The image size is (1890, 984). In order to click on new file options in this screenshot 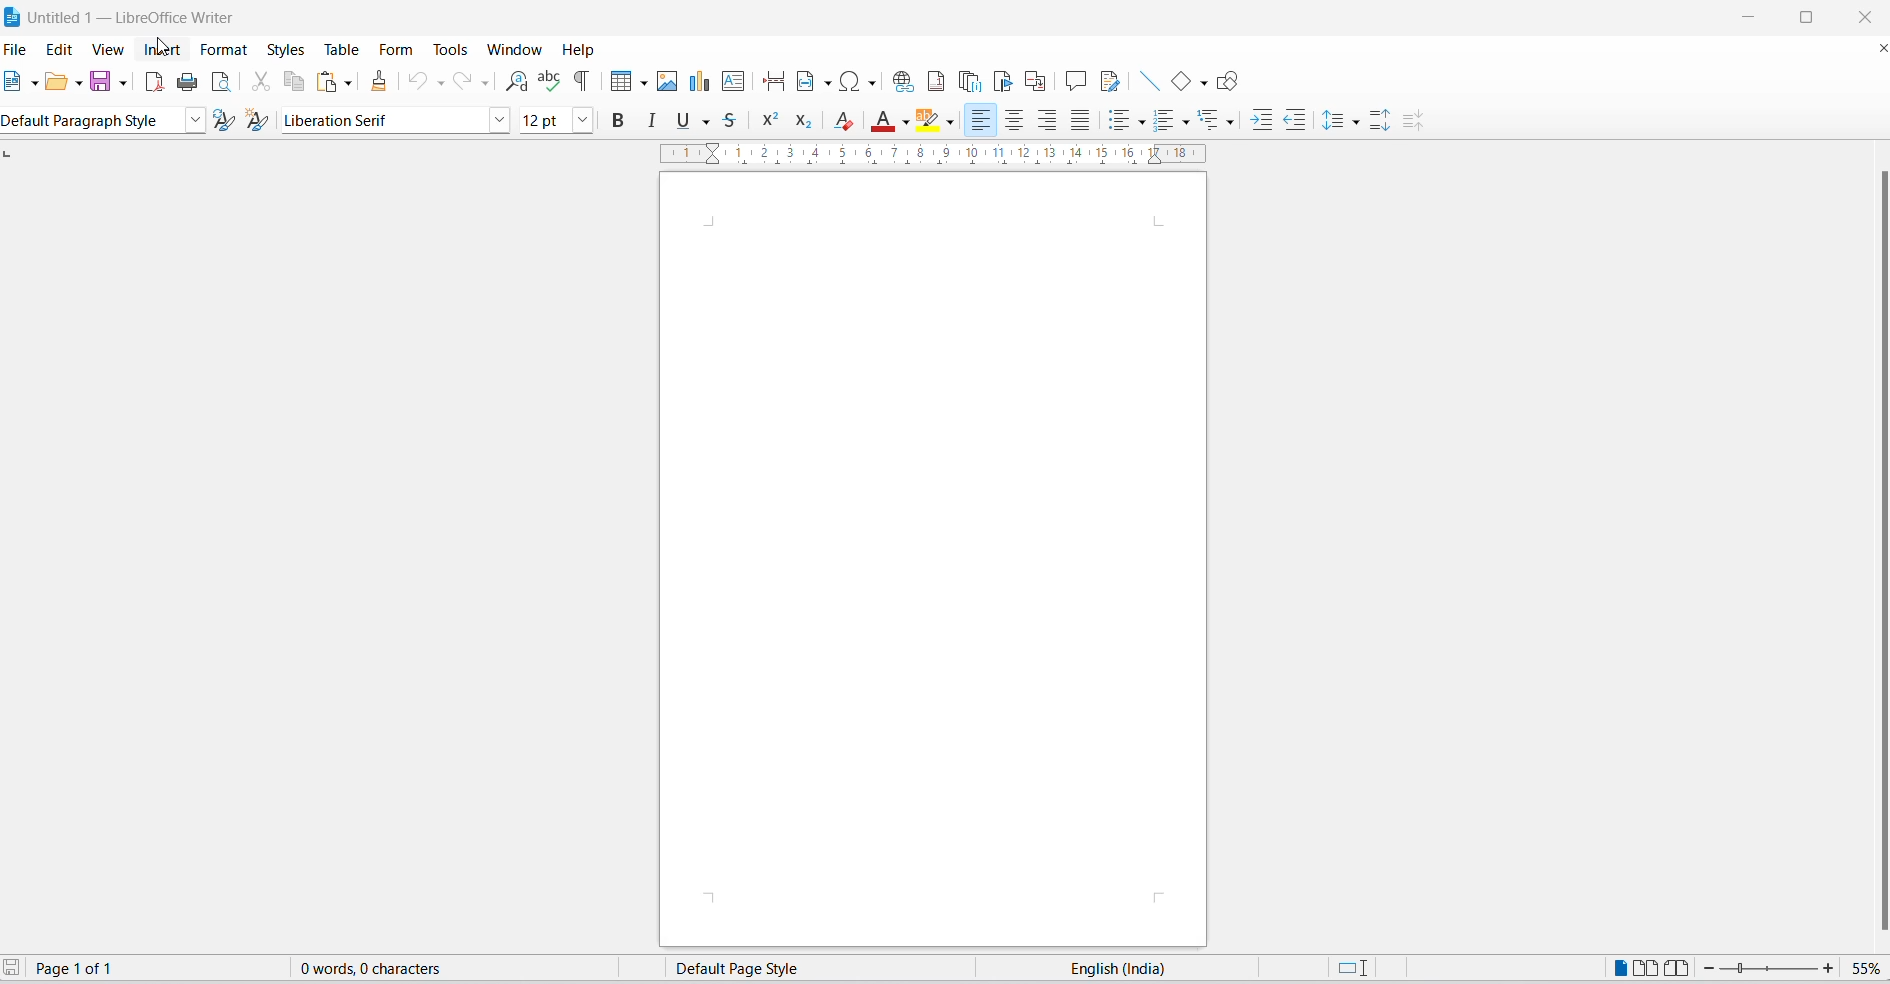, I will do `click(34, 82)`.